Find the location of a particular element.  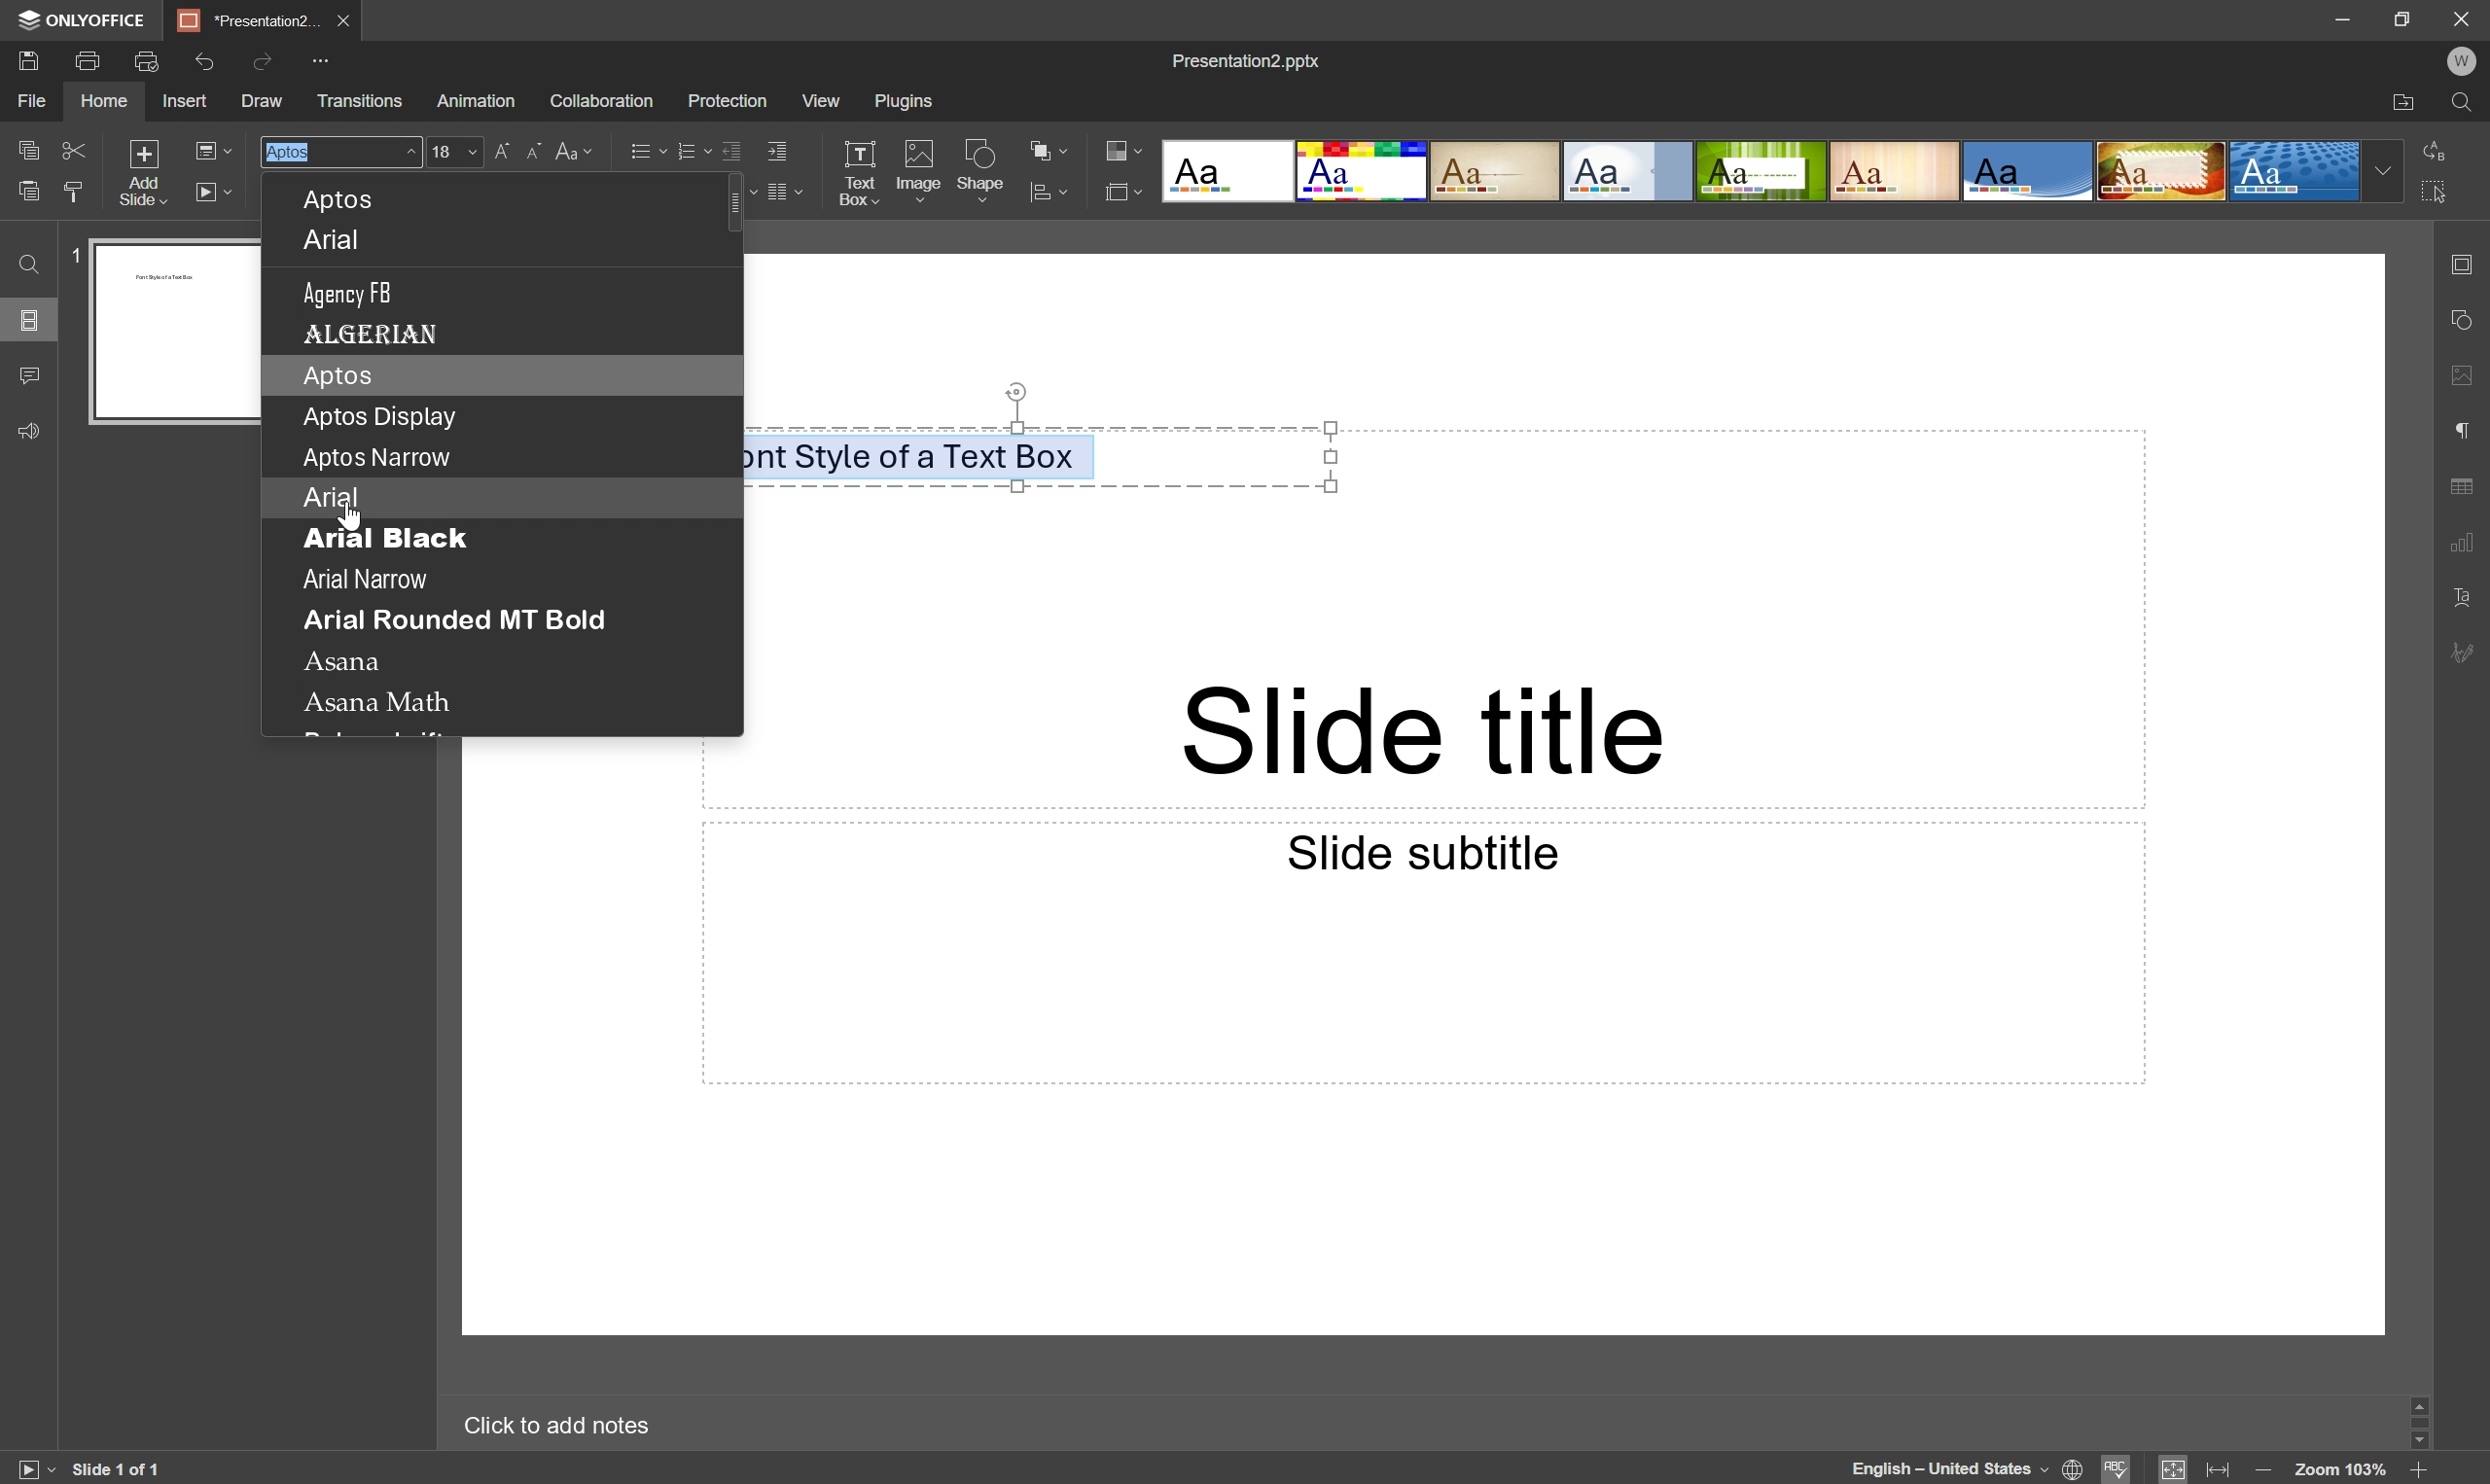

Minimize is located at coordinates (2344, 14).